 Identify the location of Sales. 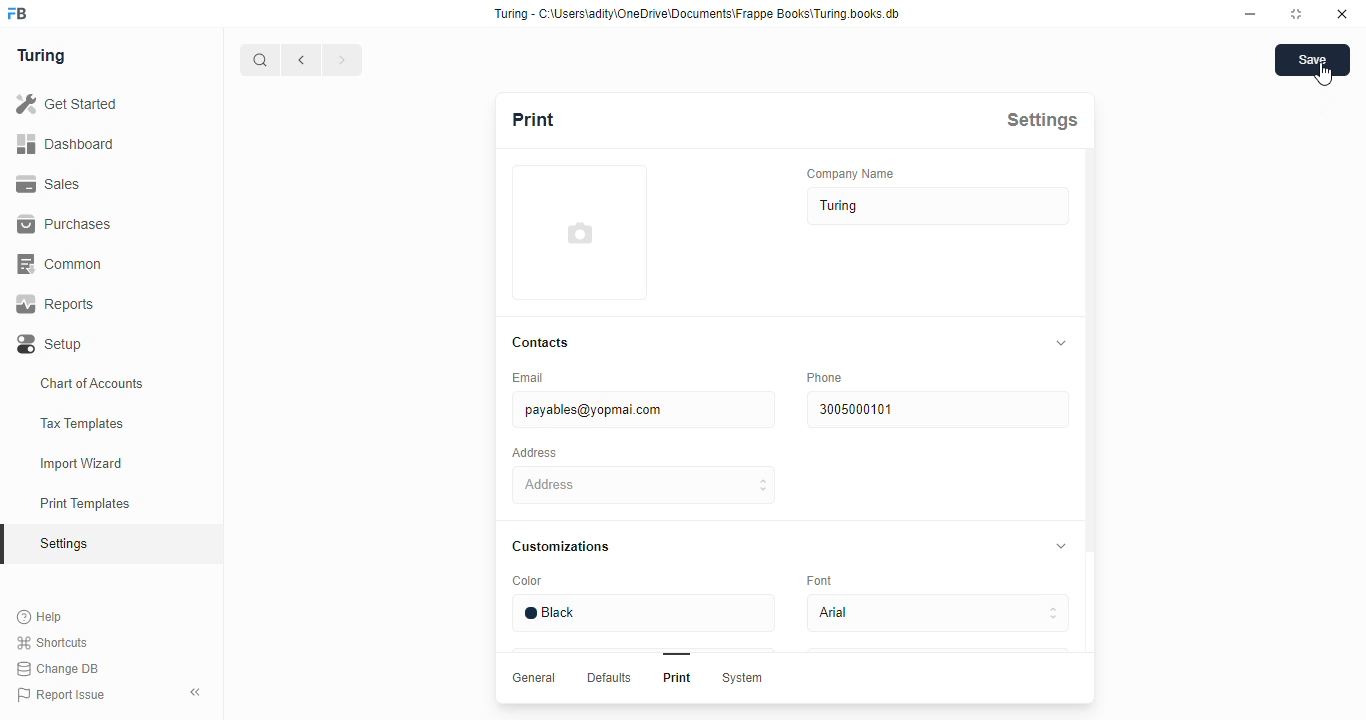
(98, 182).